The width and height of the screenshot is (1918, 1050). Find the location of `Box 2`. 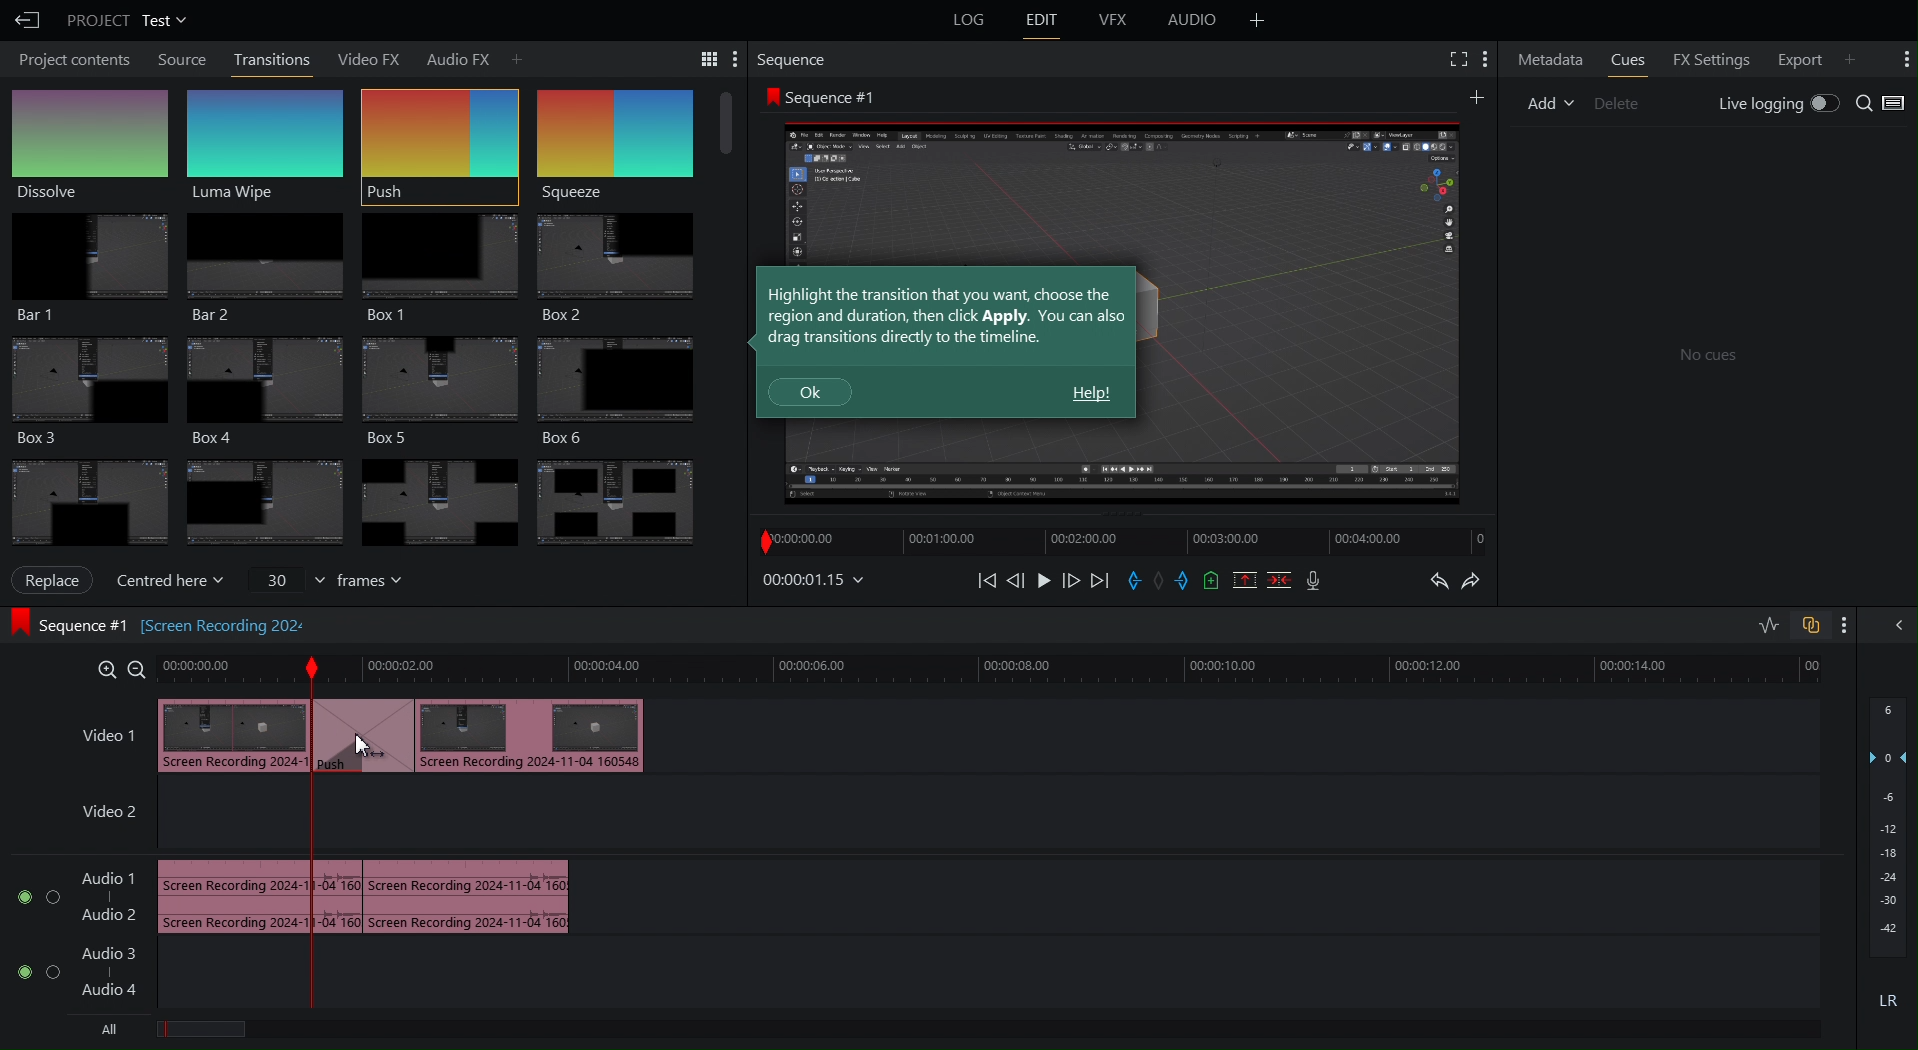

Box 2 is located at coordinates (619, 270).